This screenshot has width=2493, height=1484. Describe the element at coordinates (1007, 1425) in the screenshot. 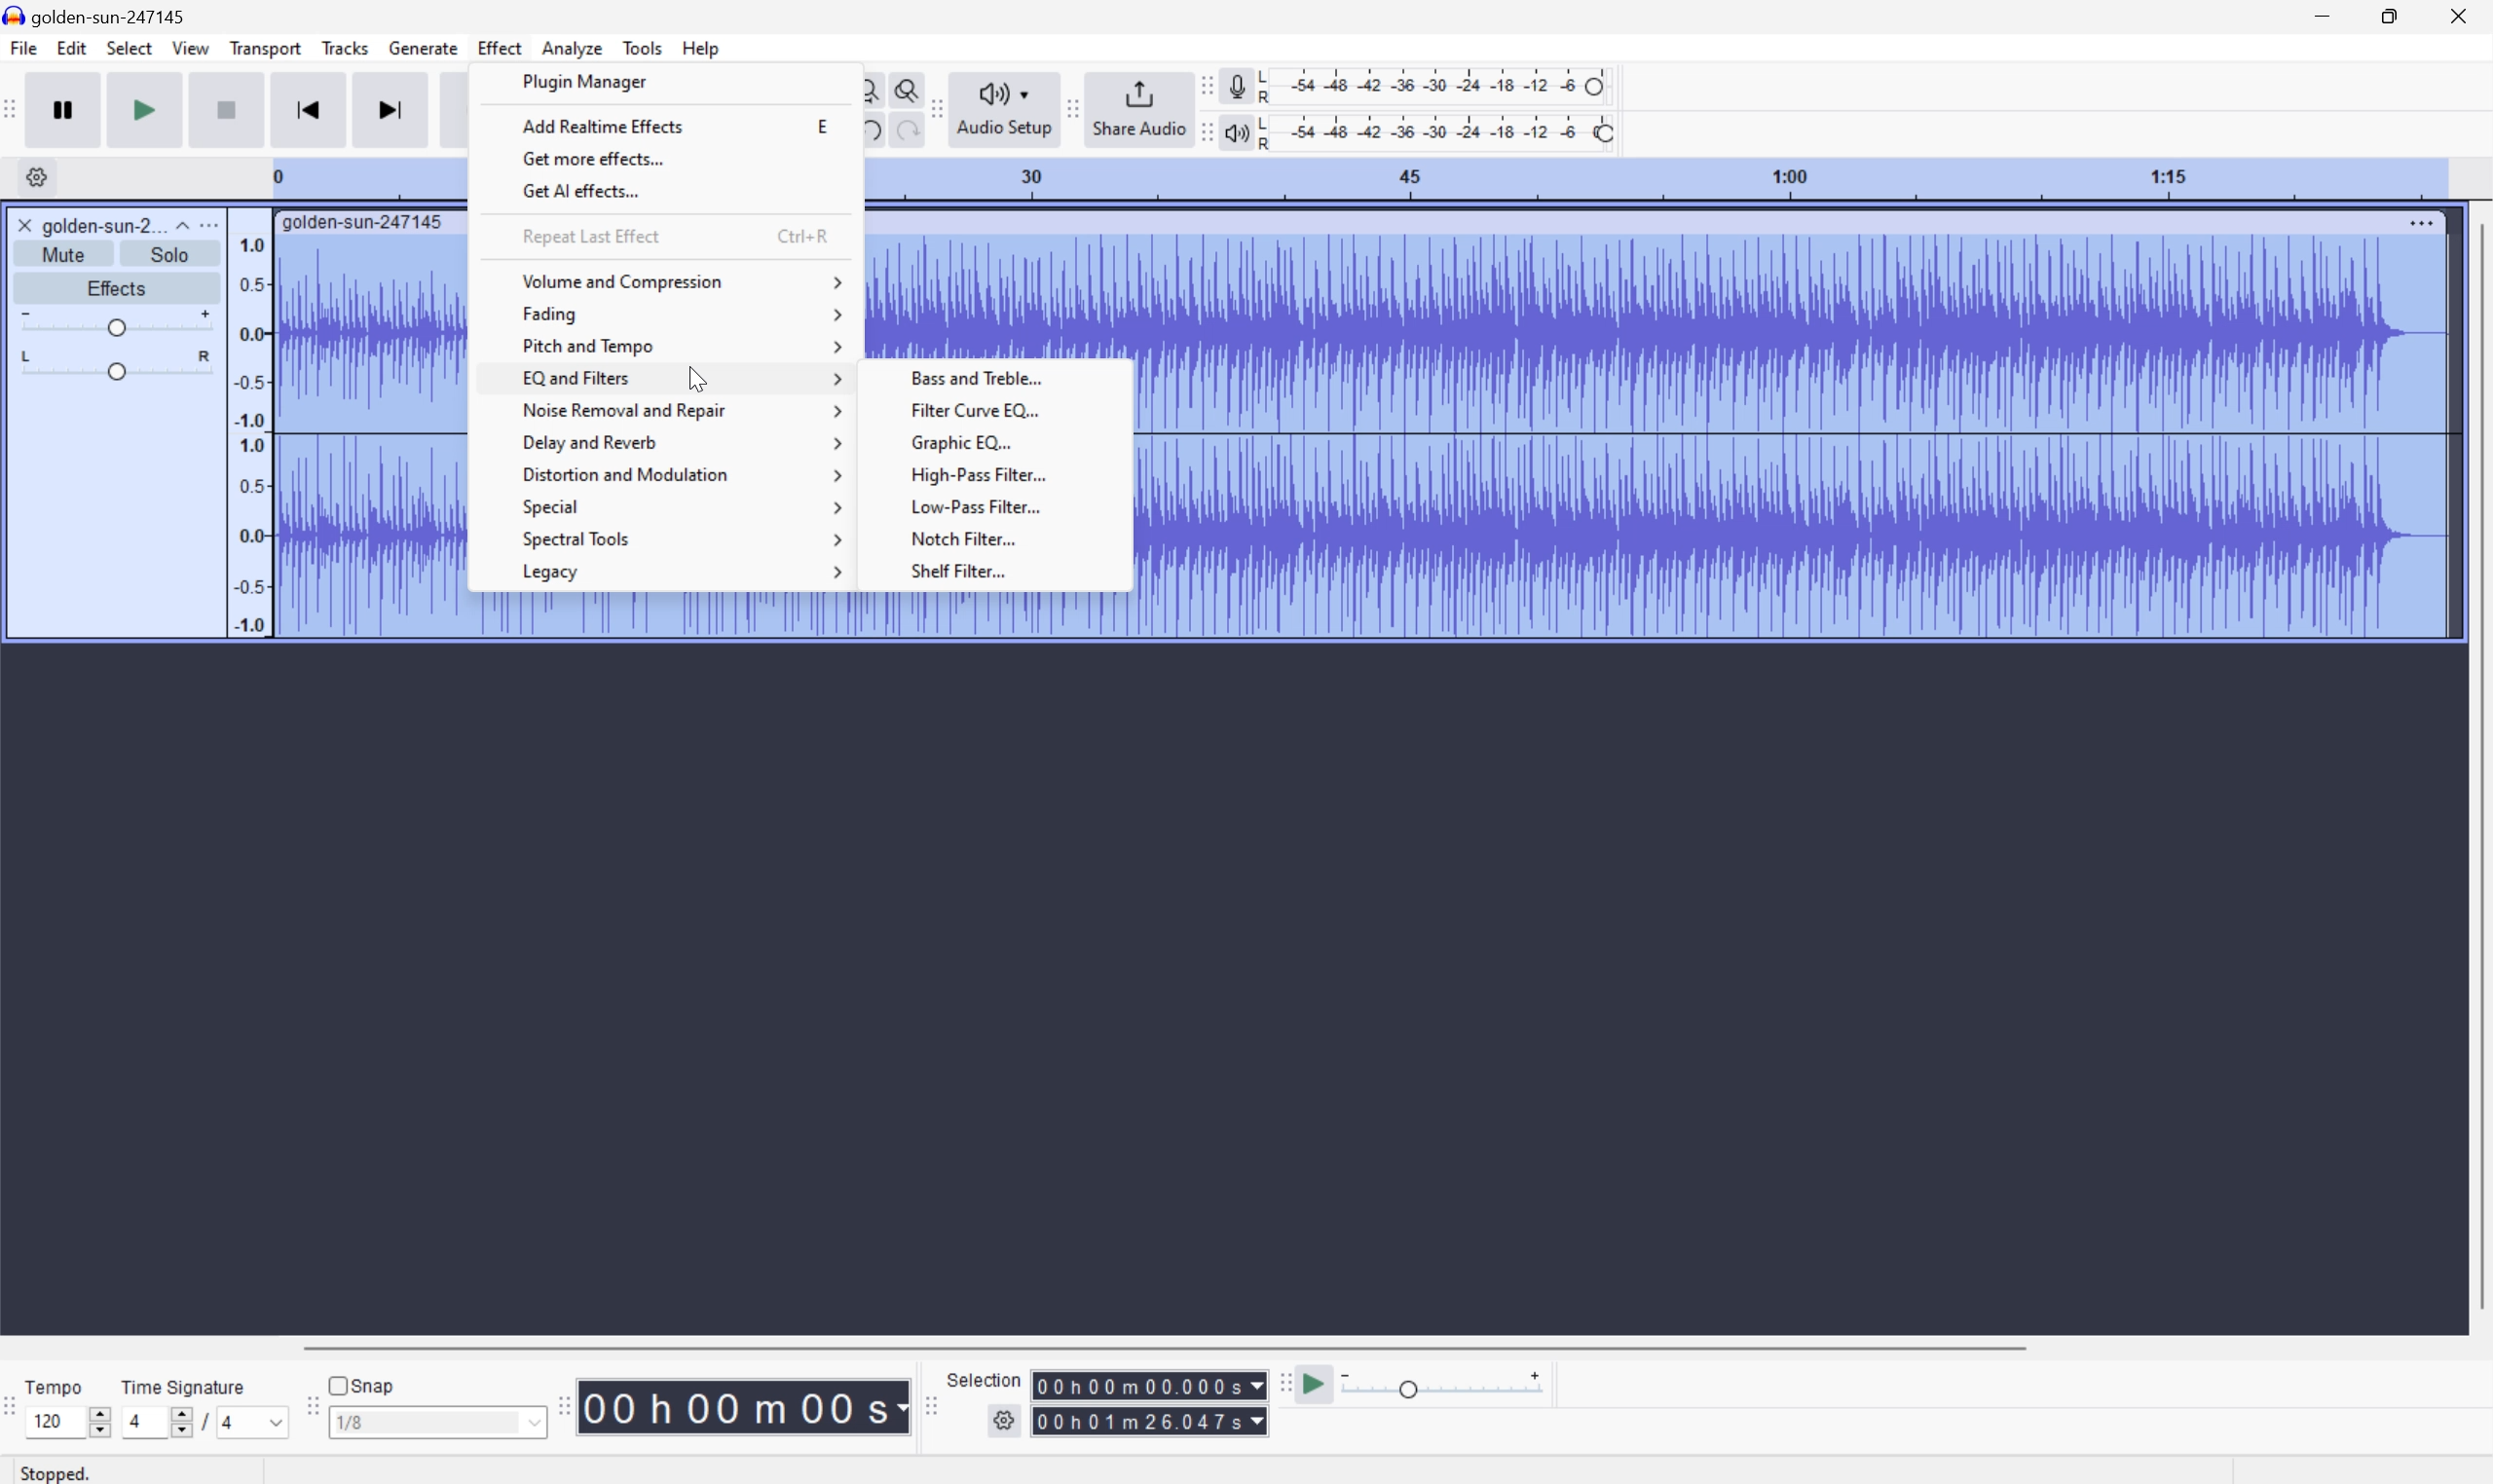

I see `Settings` at that location.